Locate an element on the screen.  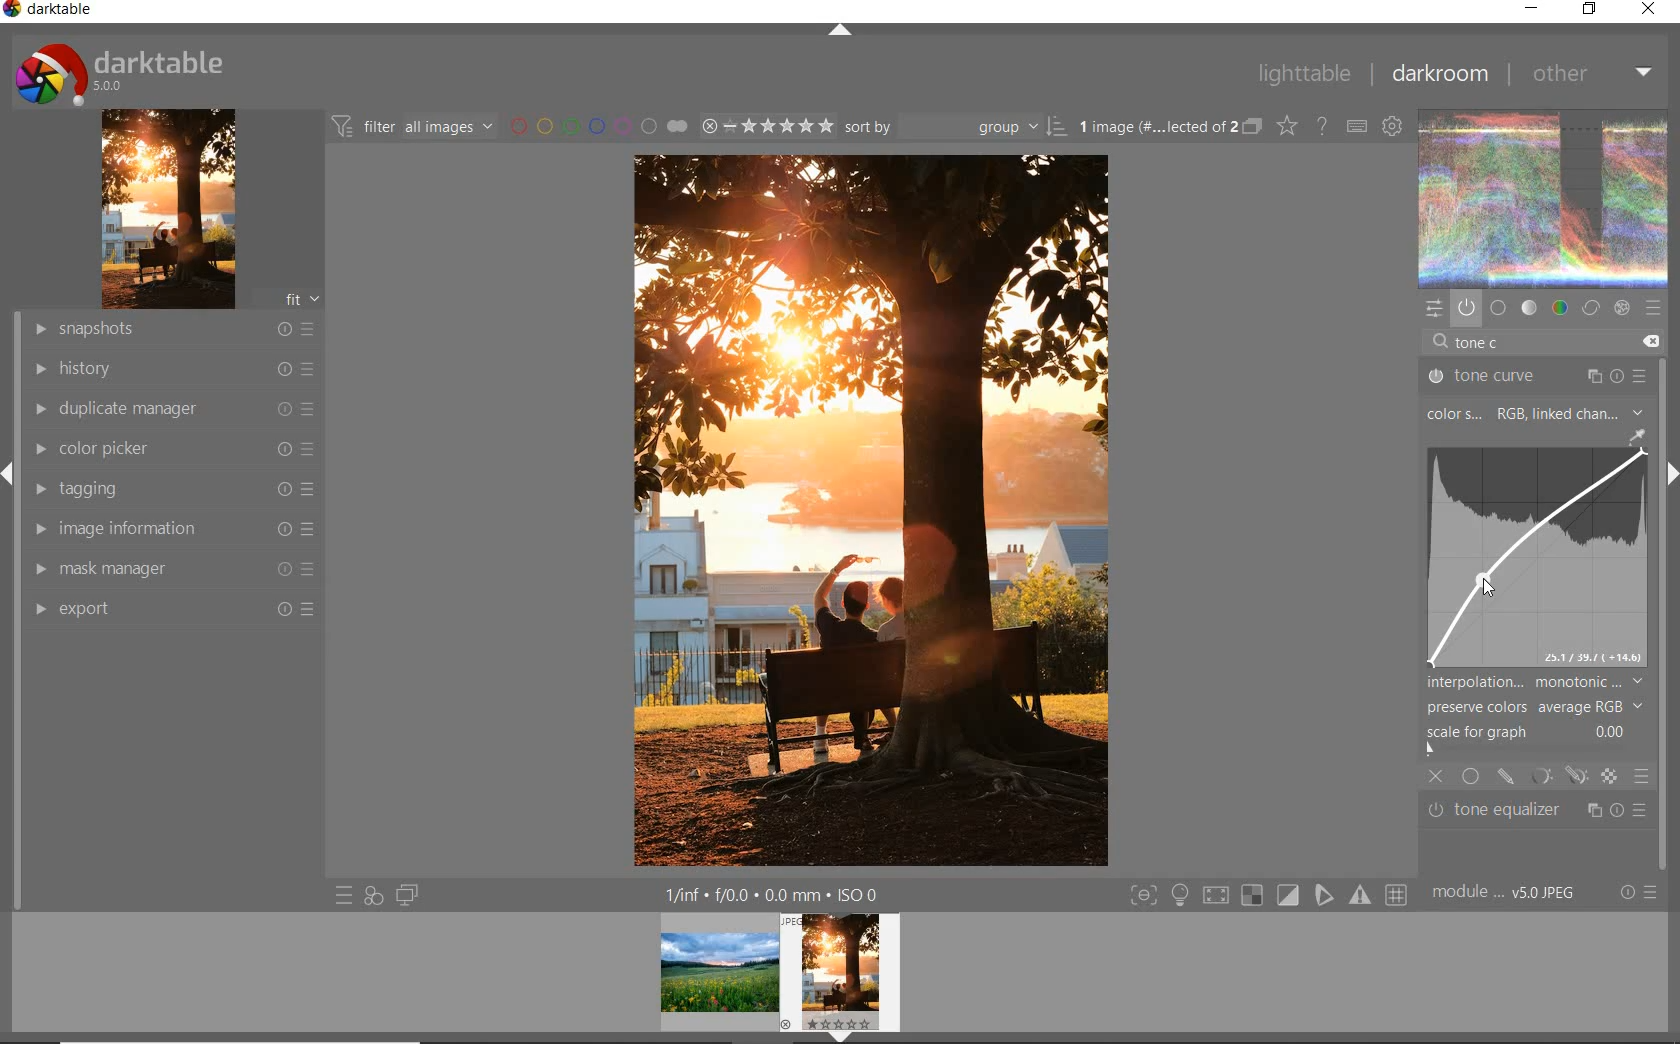
1/fnf f/0.0 0.0 mm ISO 0 is located at coordinates (776, 892).